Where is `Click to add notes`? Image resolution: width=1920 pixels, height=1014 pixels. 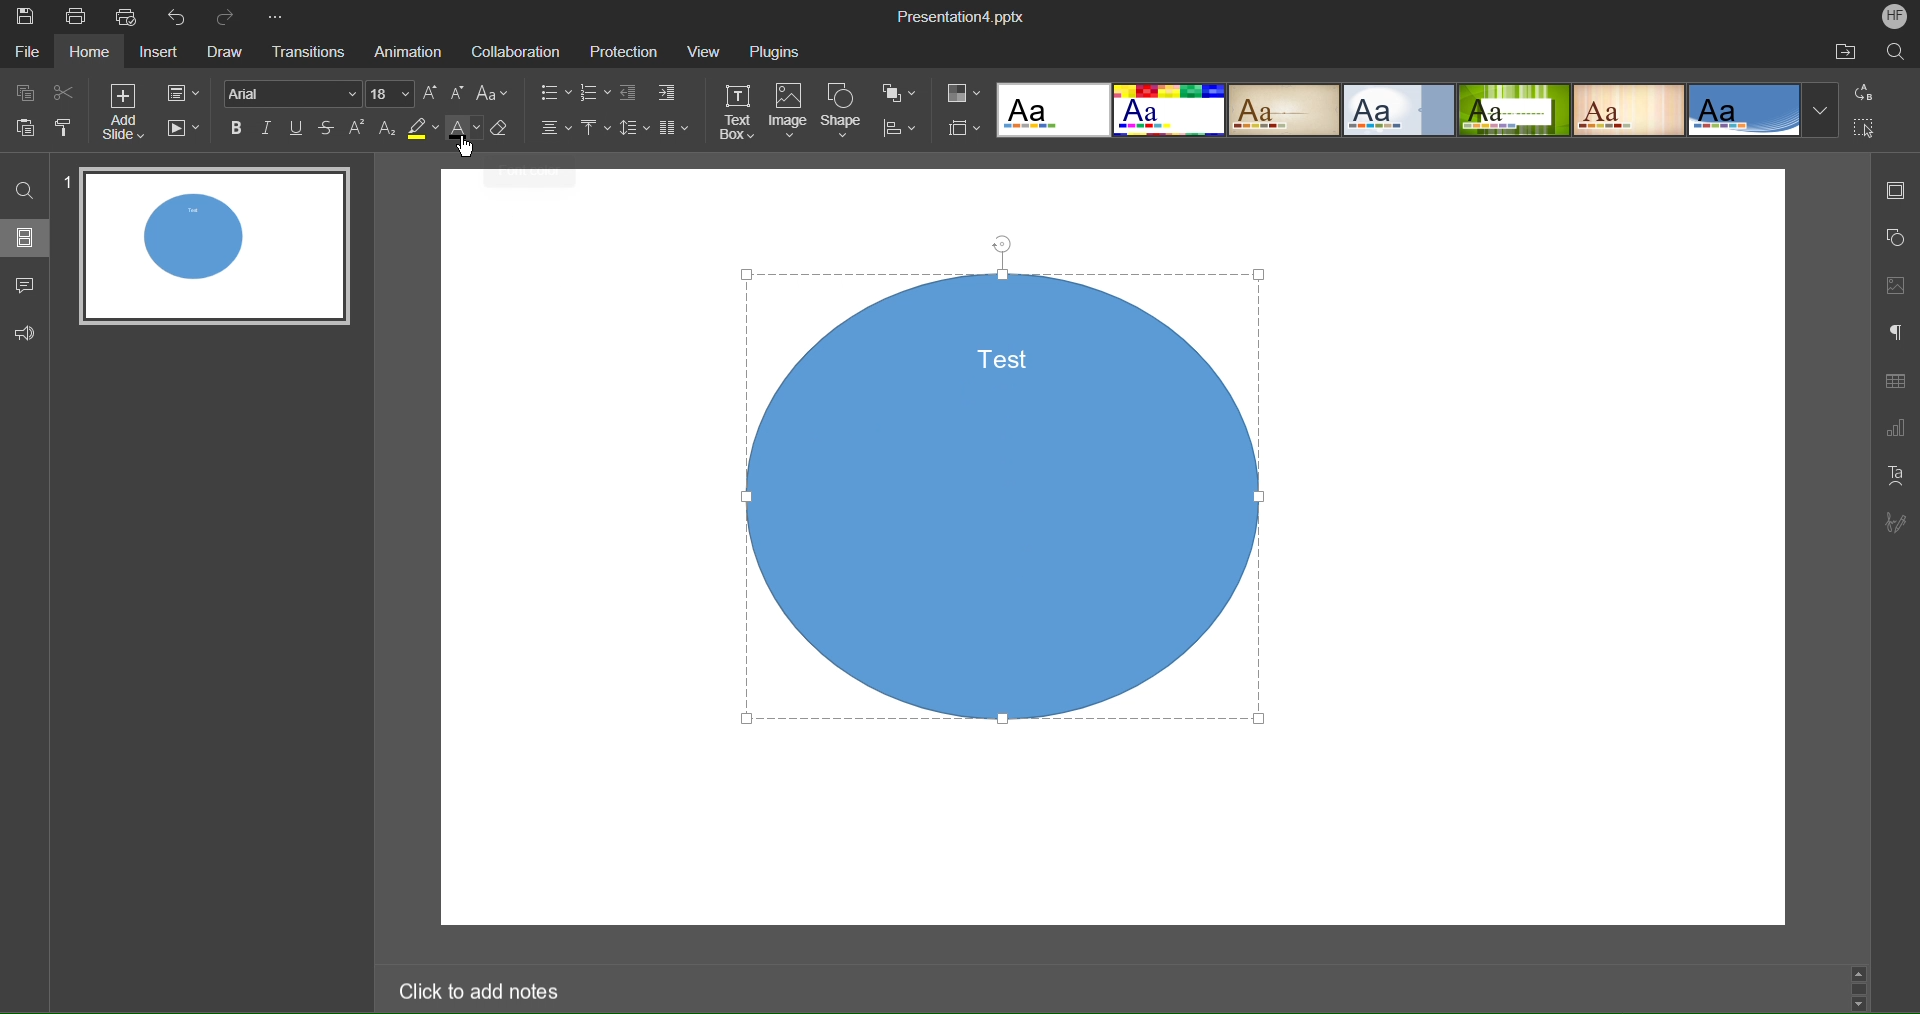
Click to add notes is located at coordinates (479, 990).